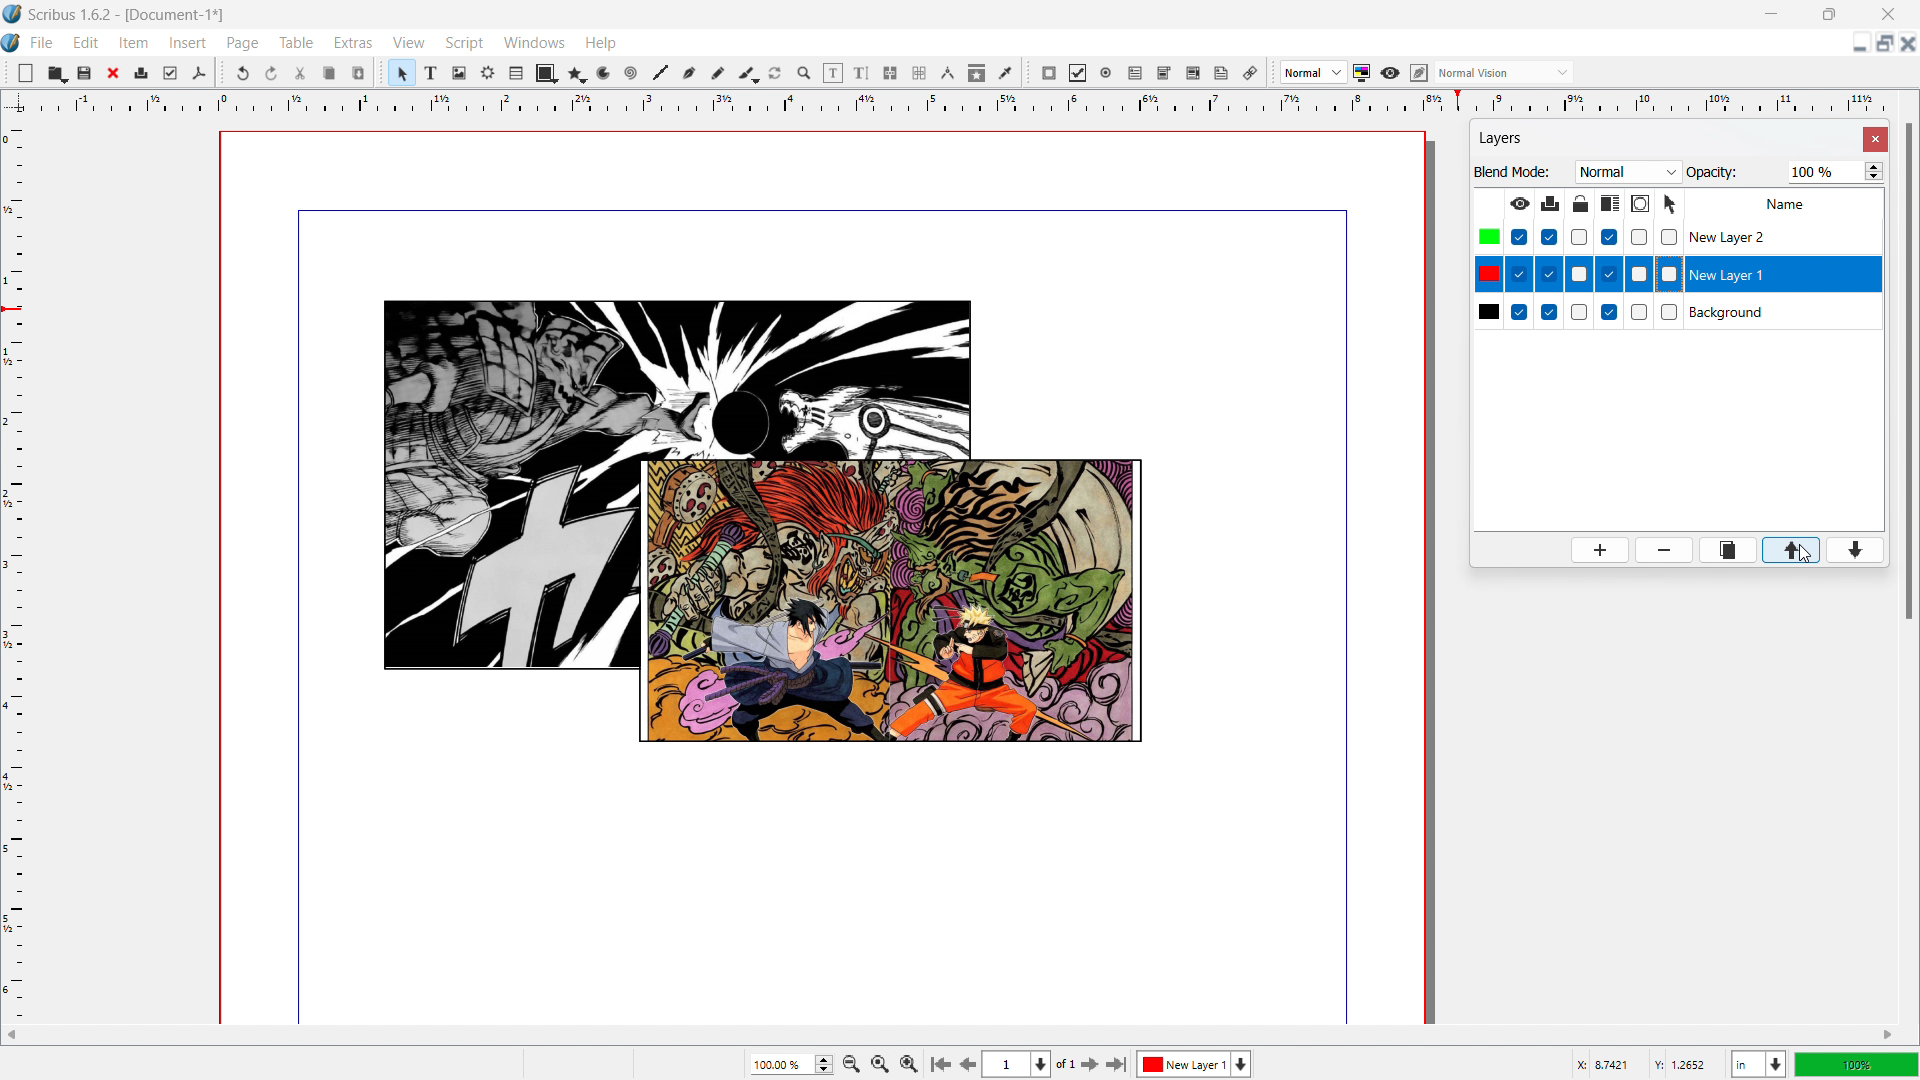 This screenshot has width=1920, height=1080. I want to click on table, so click(296, 42).